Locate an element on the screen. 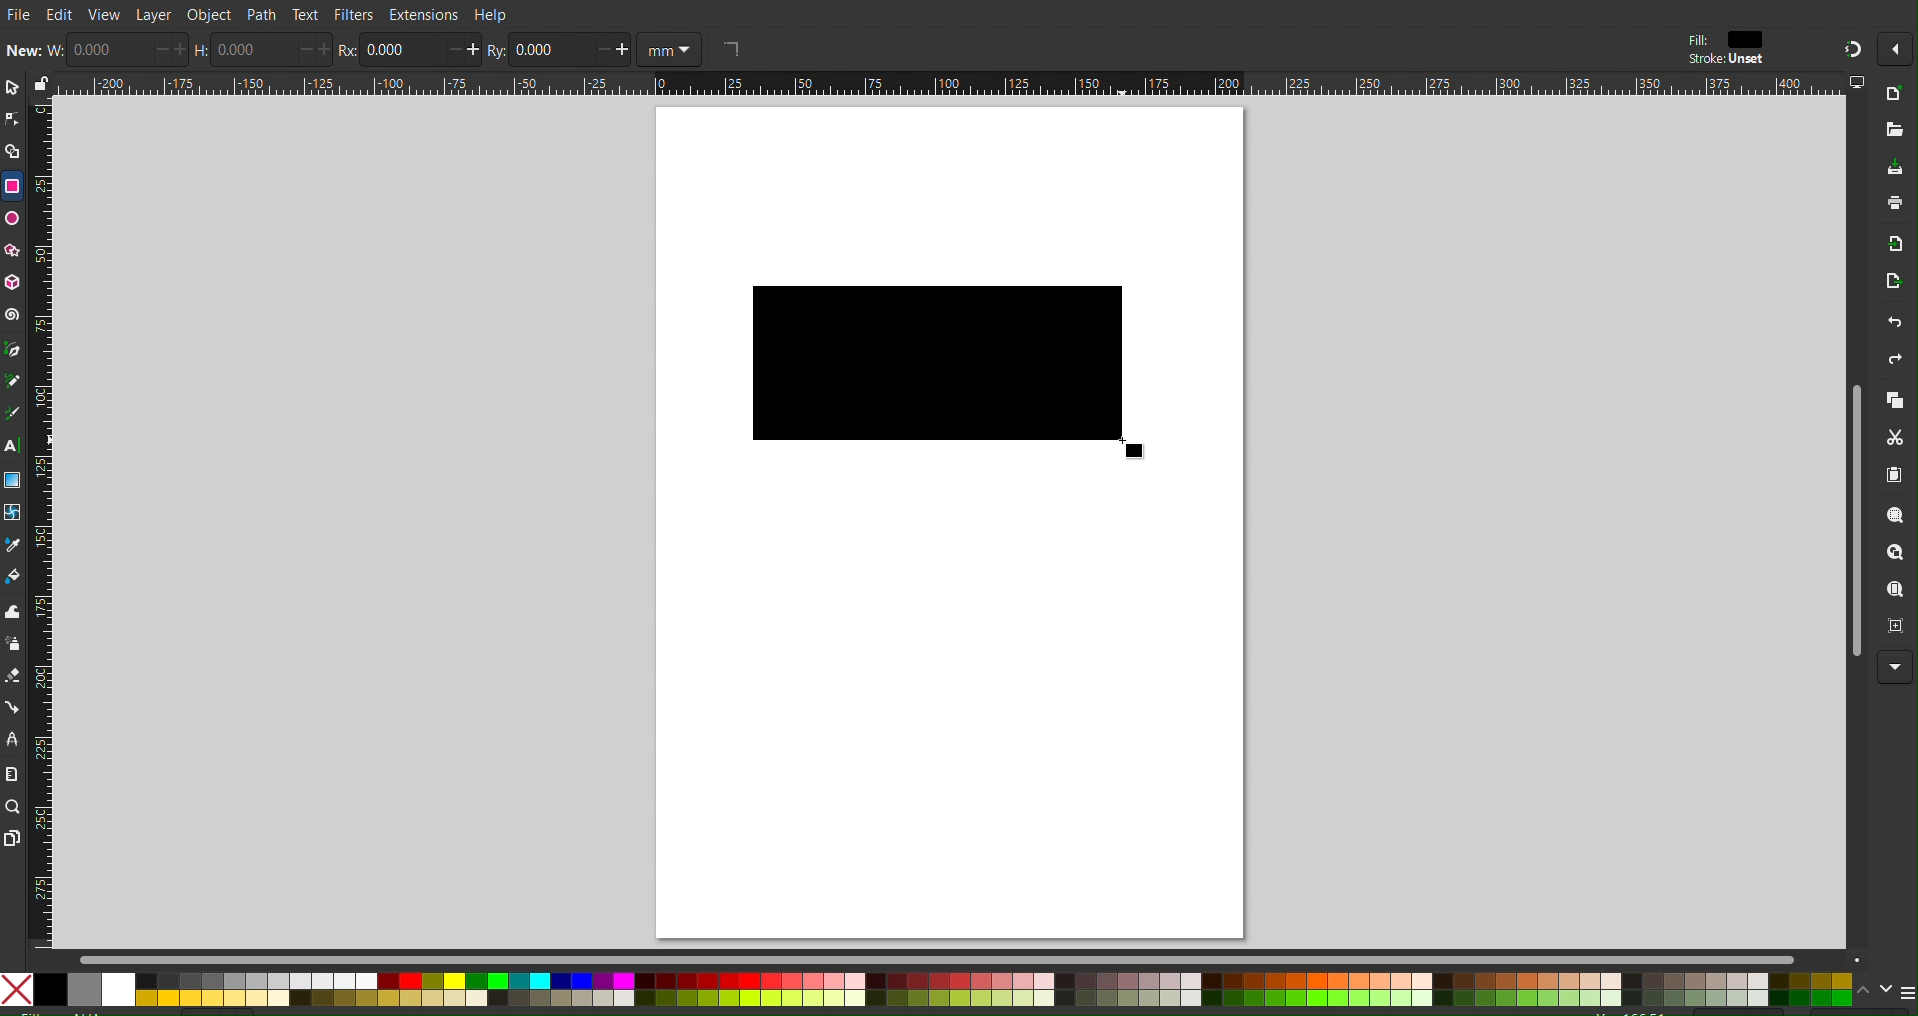 The width and height of the screenshot is (1918, 1016). rectangle shape is located at coordinates (729, 48).